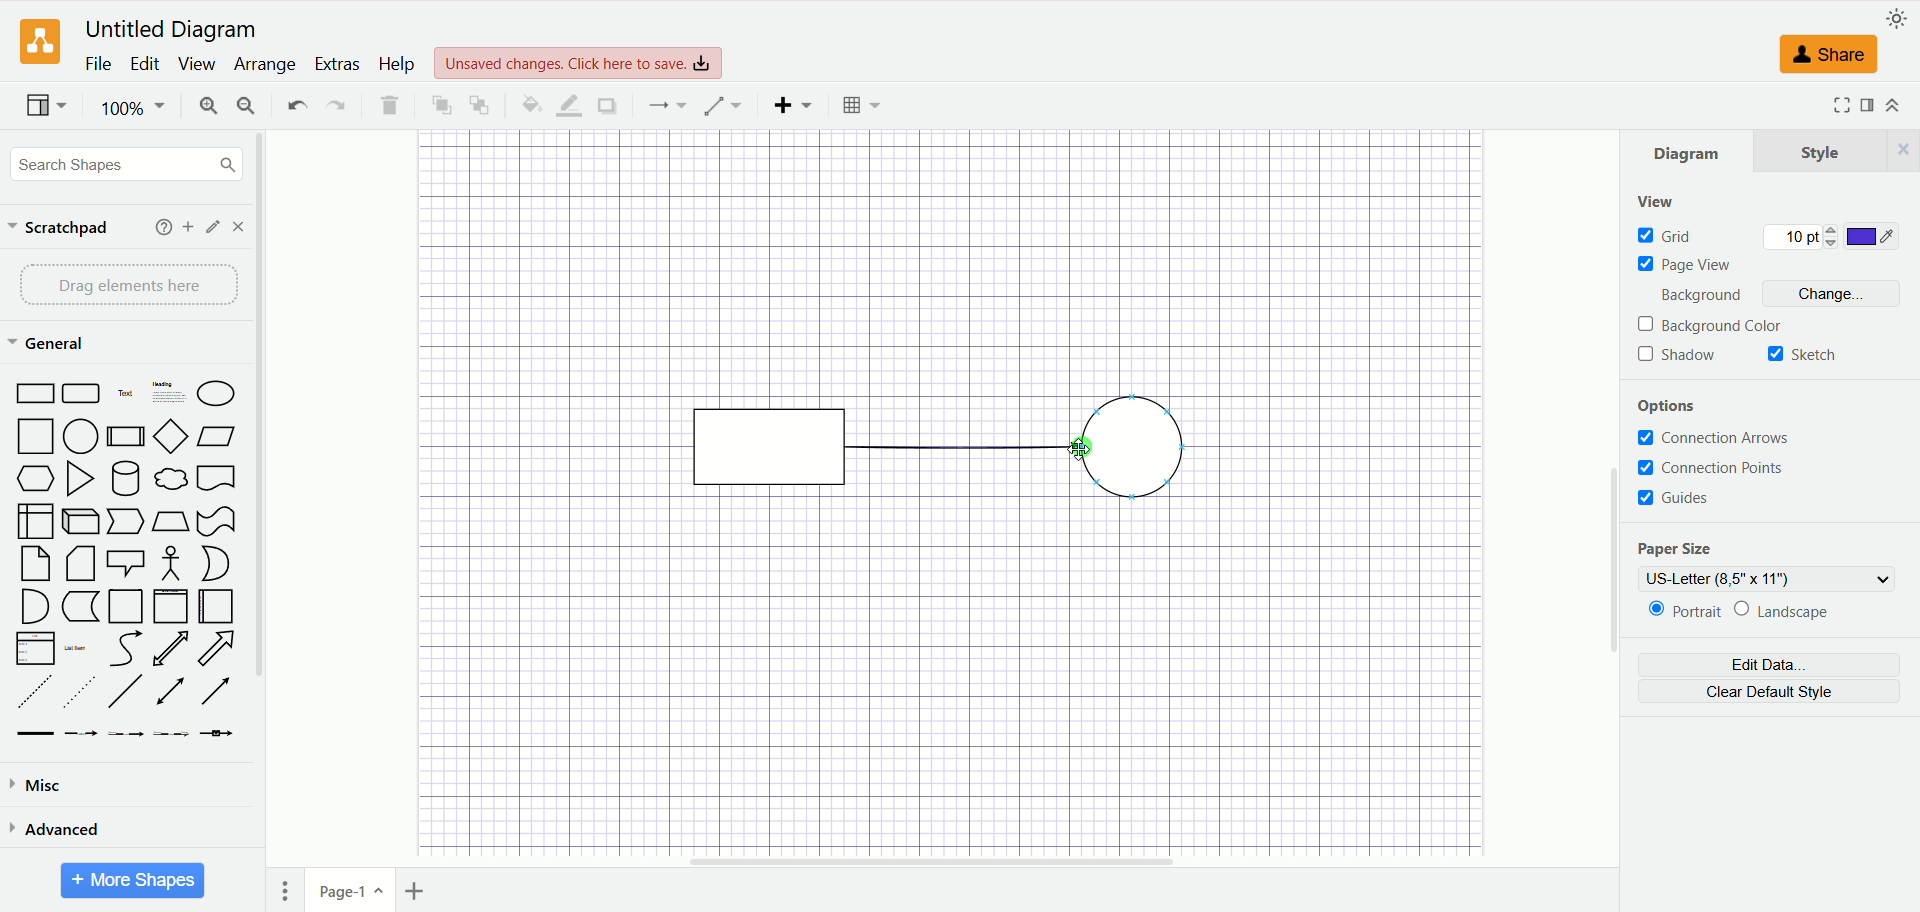  What do you see at coordinates (1802, 354) in the screenshot?
I see `sketch` at bounding box center [1802, 354].